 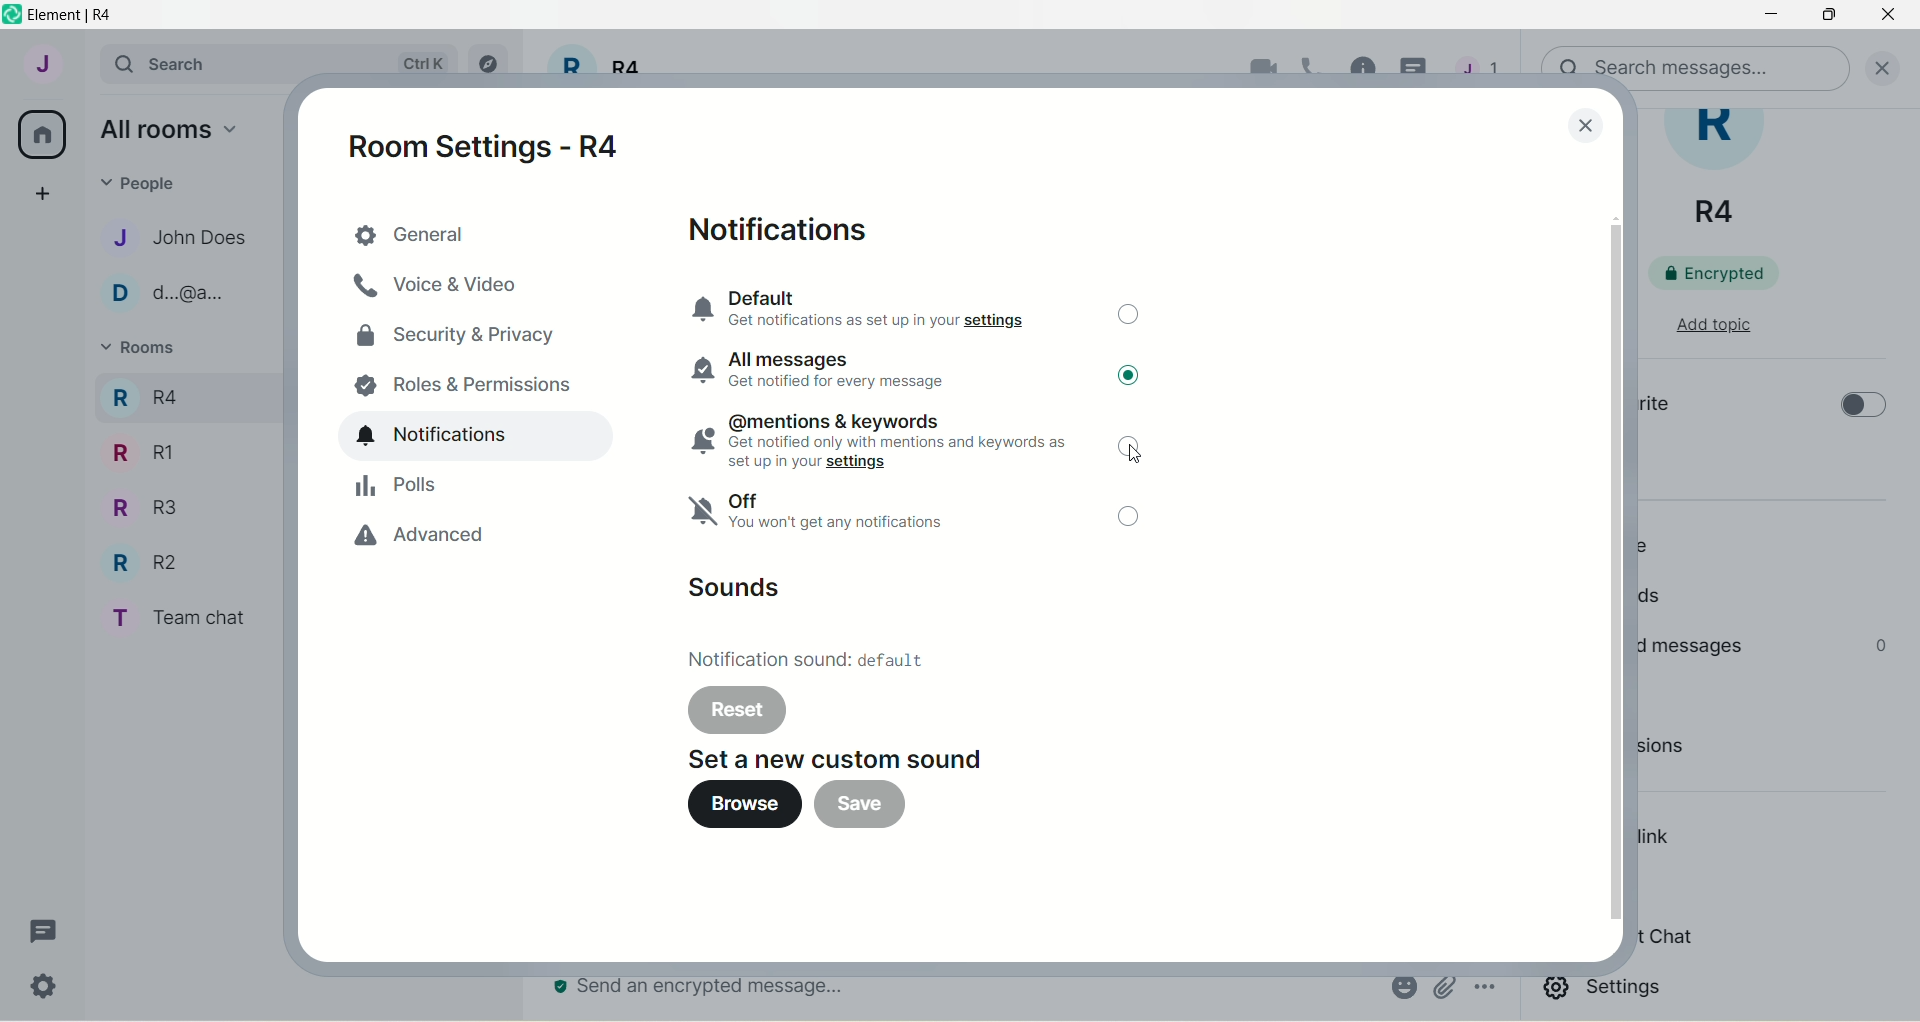 I want to click on R R4, so click(x=143, y=394).